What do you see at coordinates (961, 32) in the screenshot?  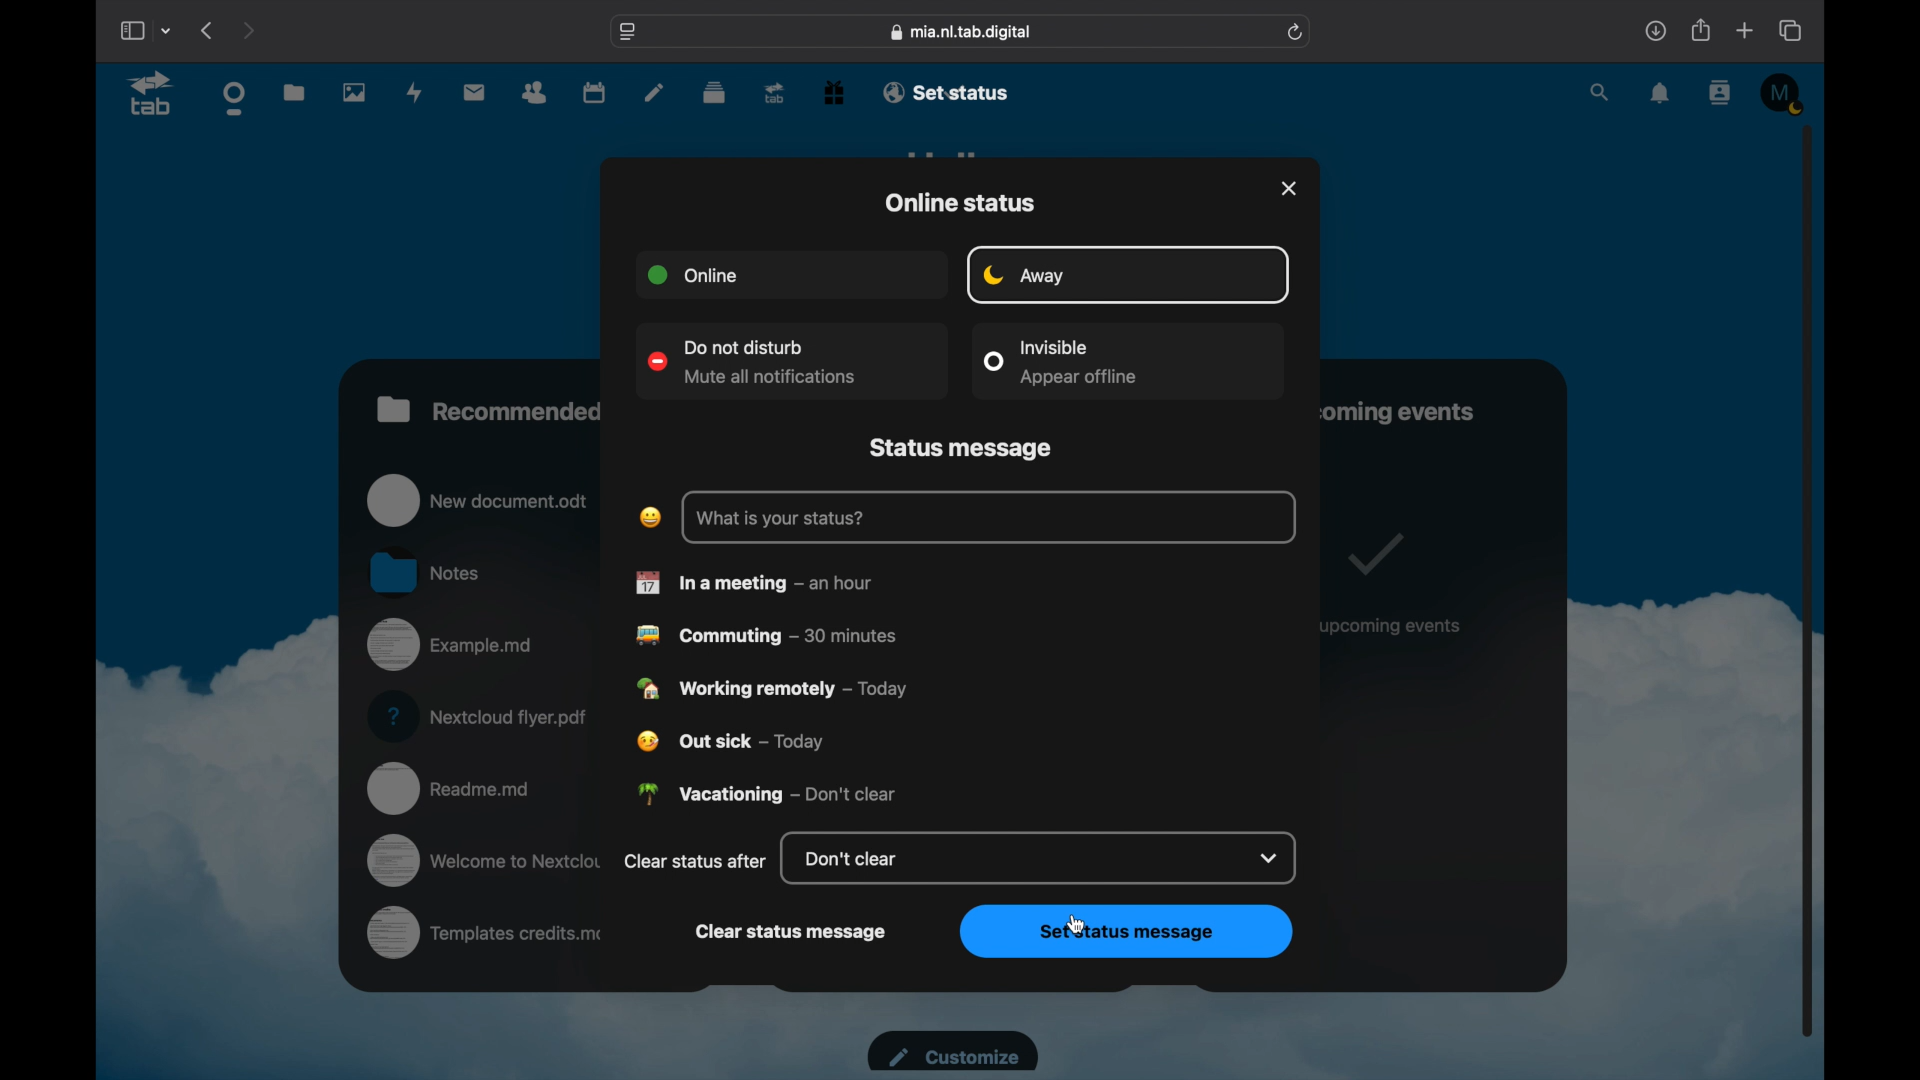 I see `web address` at bounding box center [961, 32].